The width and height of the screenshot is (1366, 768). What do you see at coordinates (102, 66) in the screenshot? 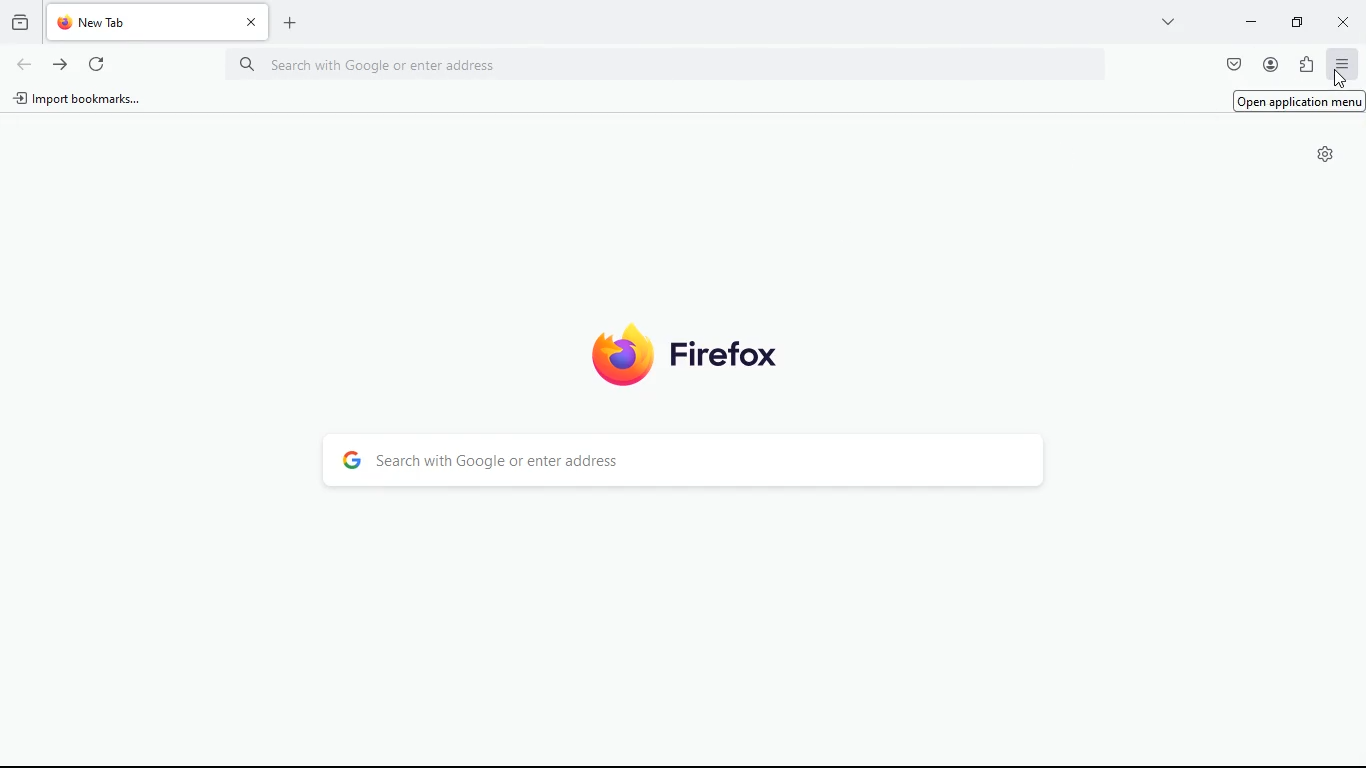
I see `refresh` at bounding box center [102, 66].